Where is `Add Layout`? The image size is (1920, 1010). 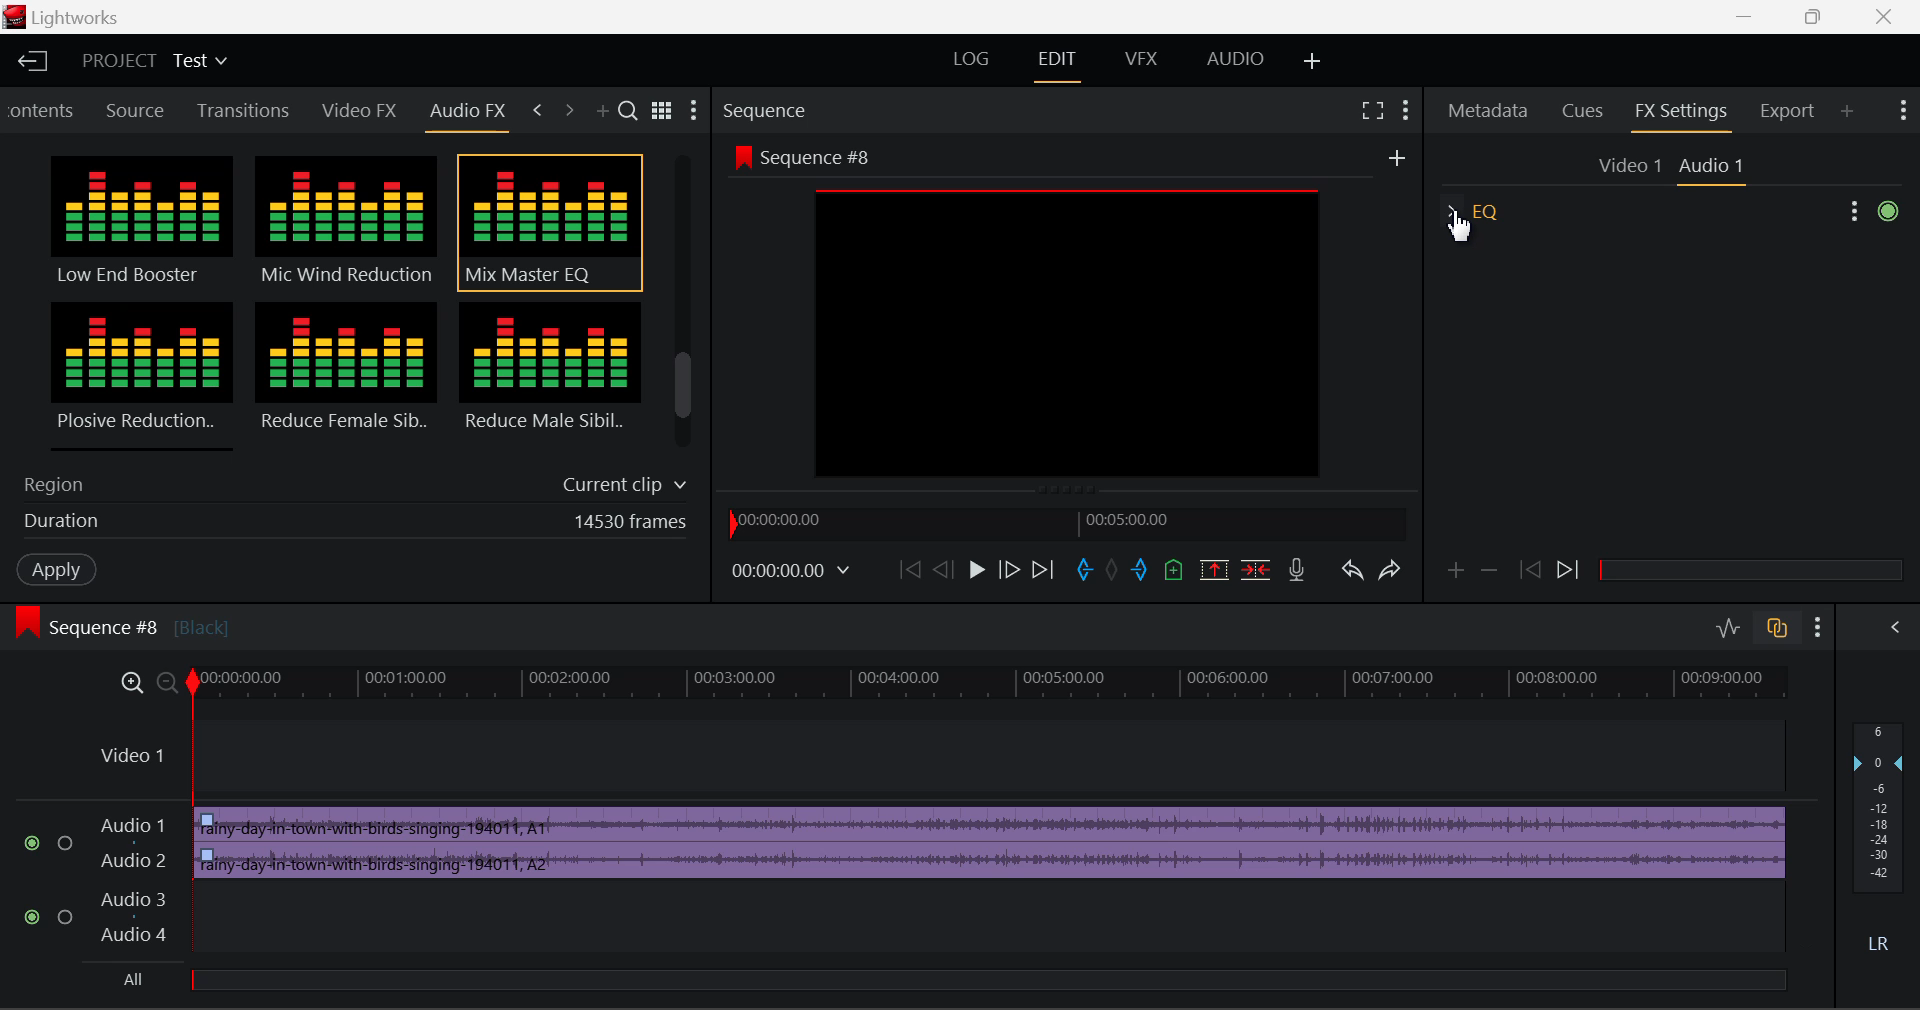 Add Layout is located at coordinates (1309, 60).